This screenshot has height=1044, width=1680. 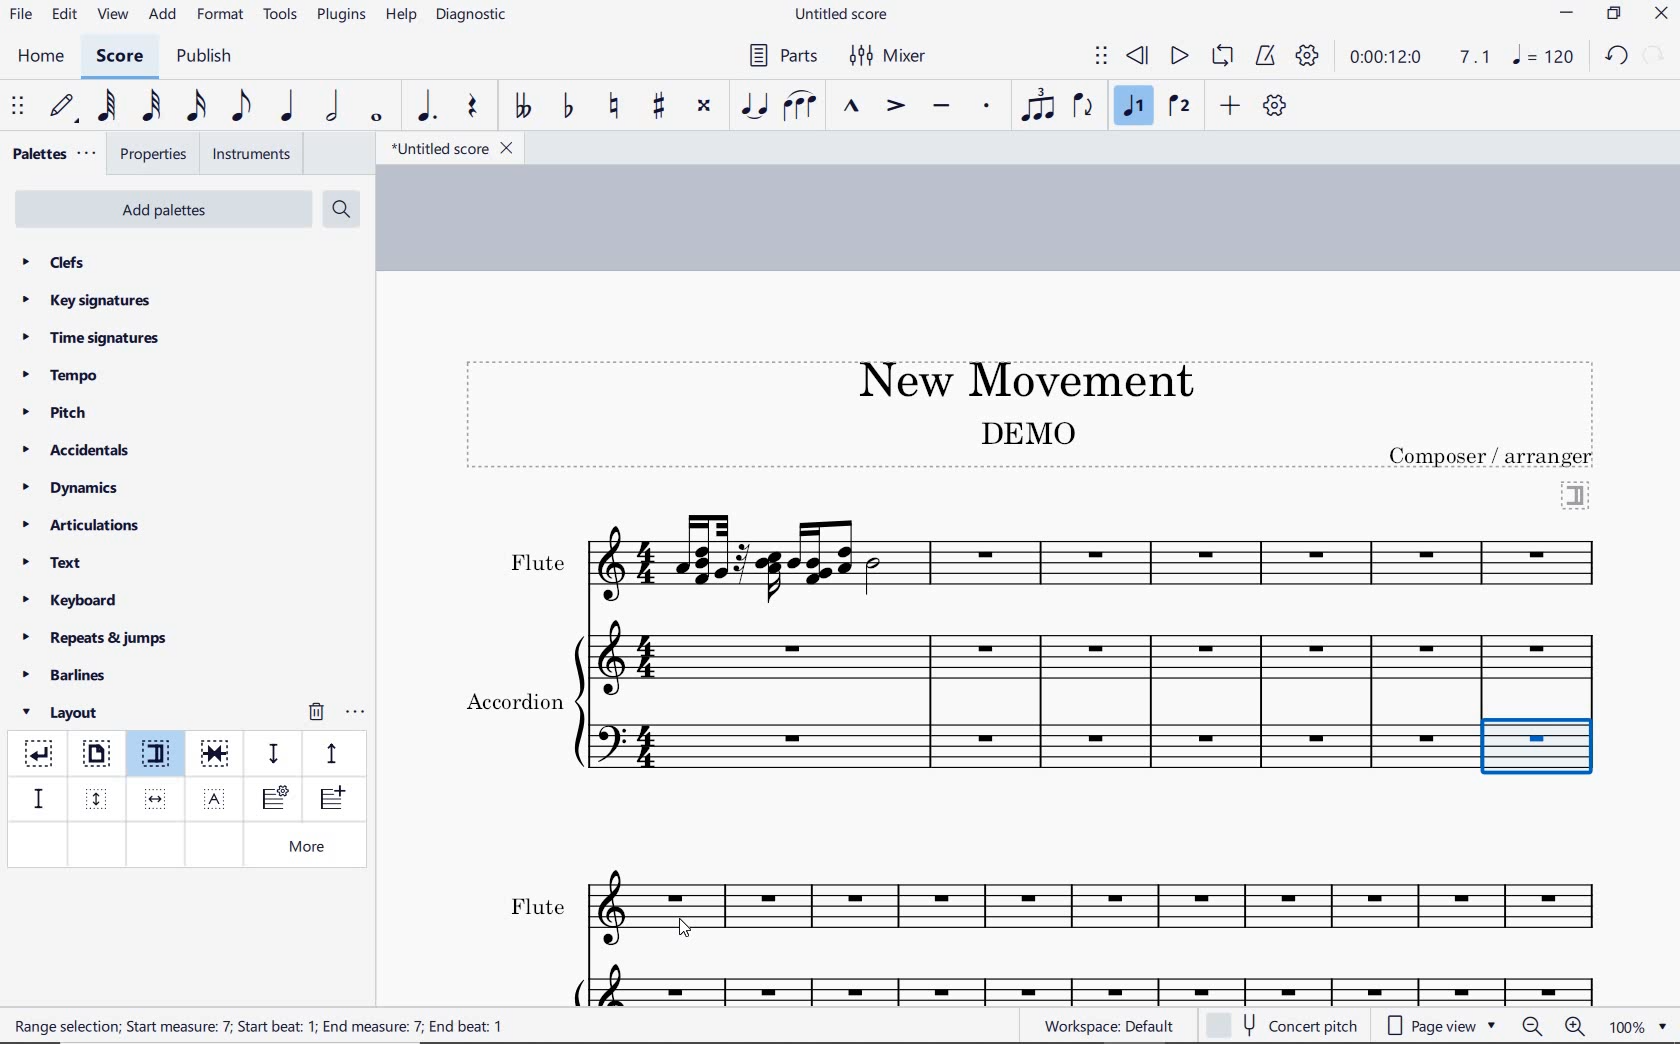 What do you see at coordinates (52, 155) in the screenshot?
I see `palettes` at bounding box center [52, 155].